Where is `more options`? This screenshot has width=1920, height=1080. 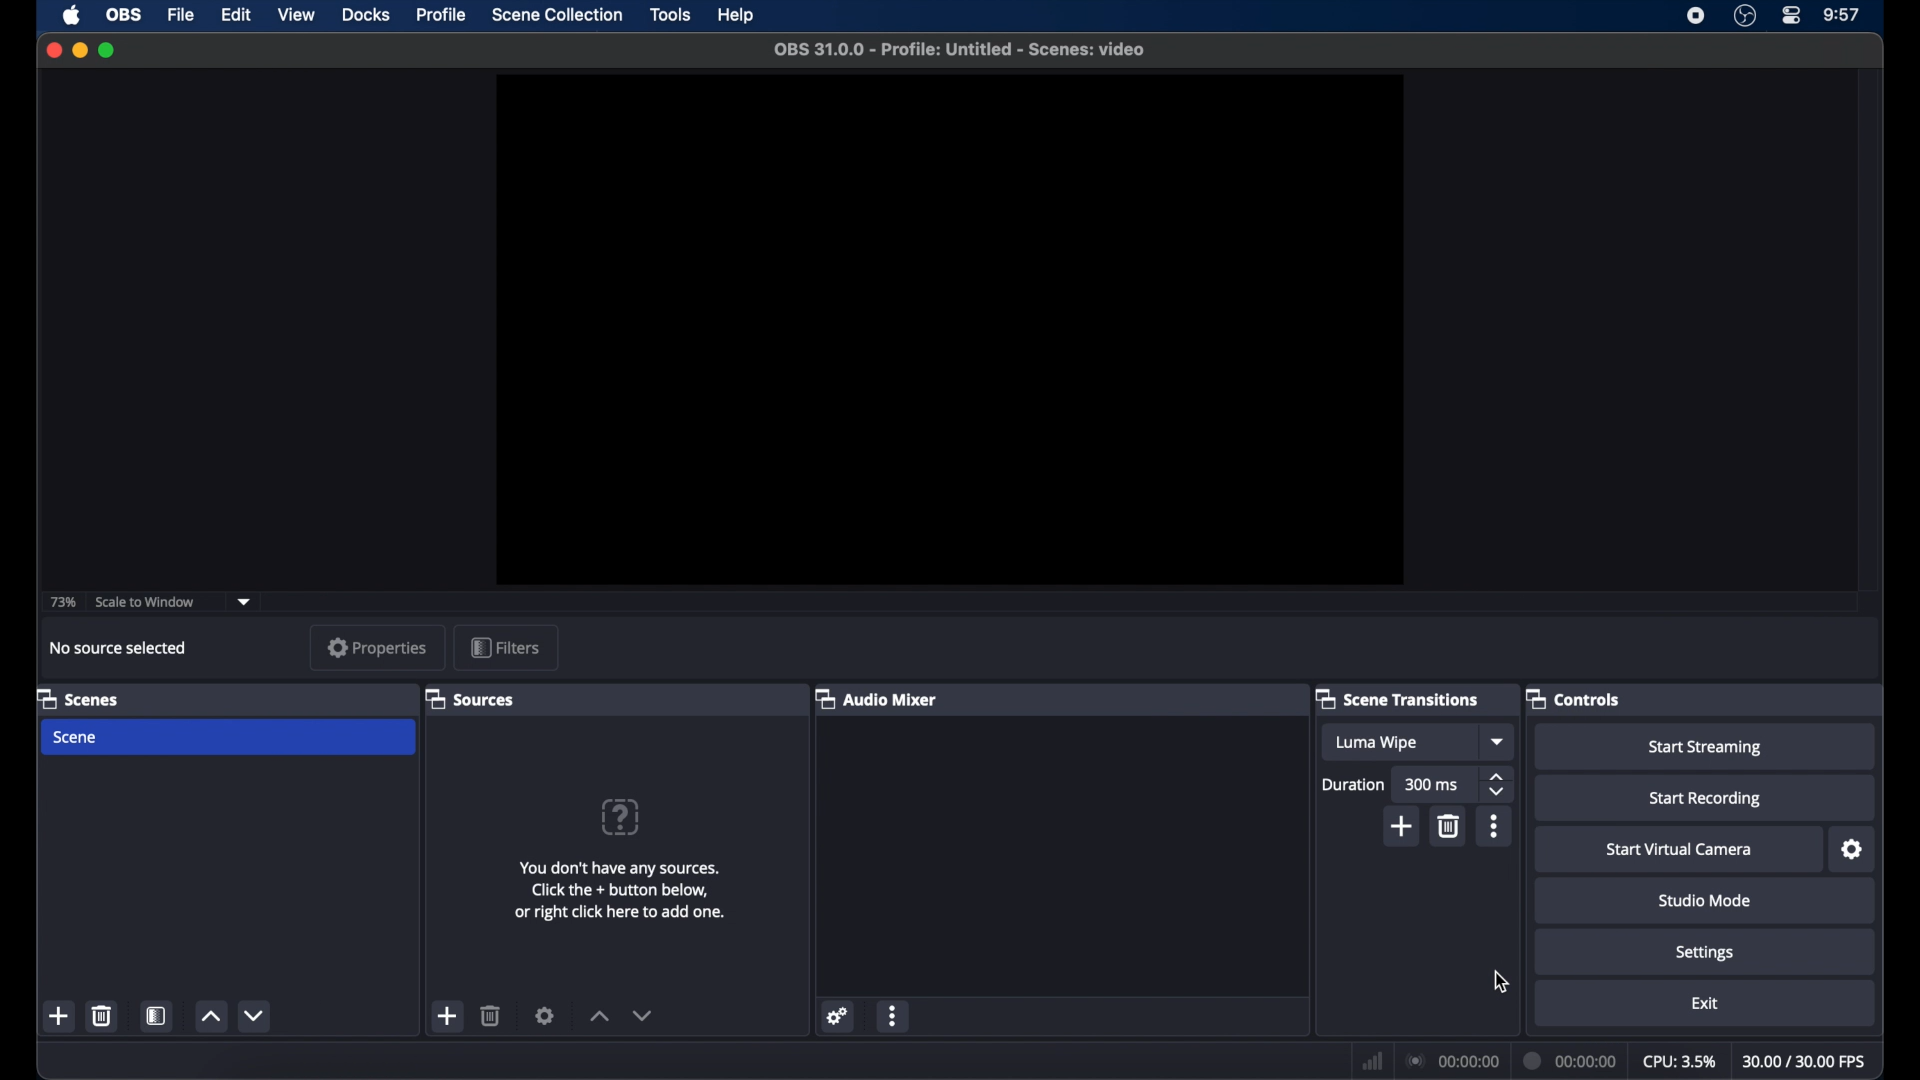 more options is located at coordinates (1495, 826).